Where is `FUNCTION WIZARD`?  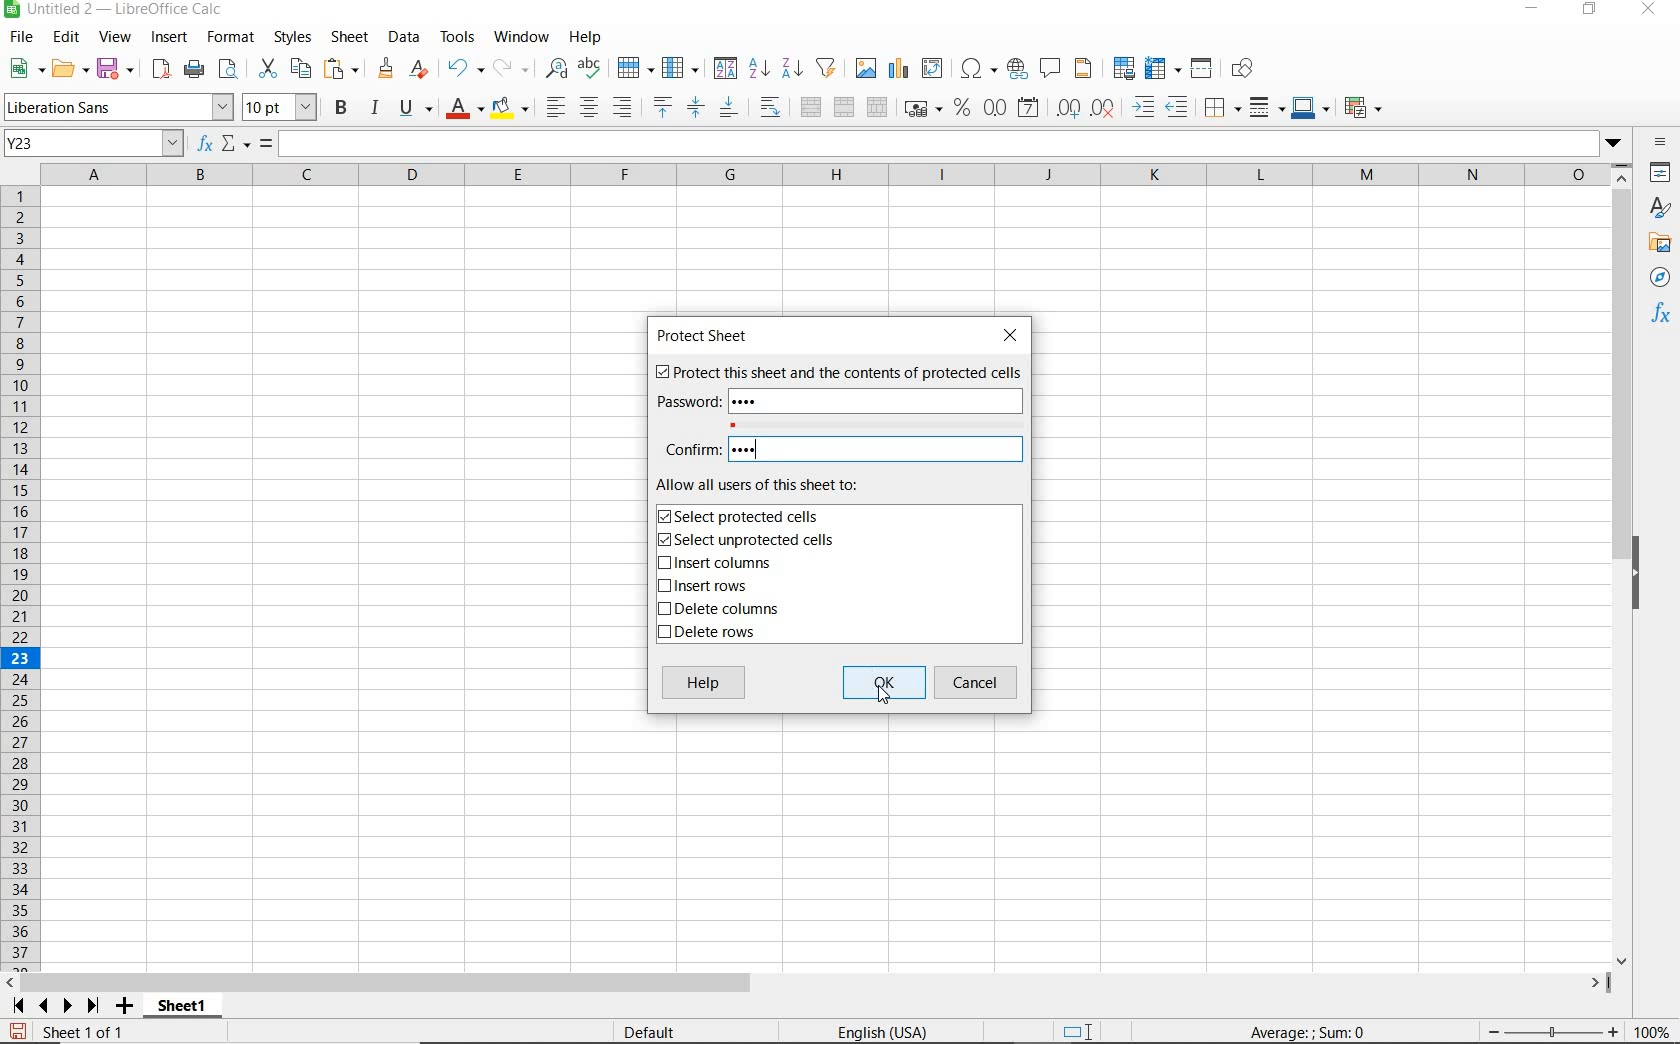 FUNCTION WIZARD is located at coordinates (205, 145).